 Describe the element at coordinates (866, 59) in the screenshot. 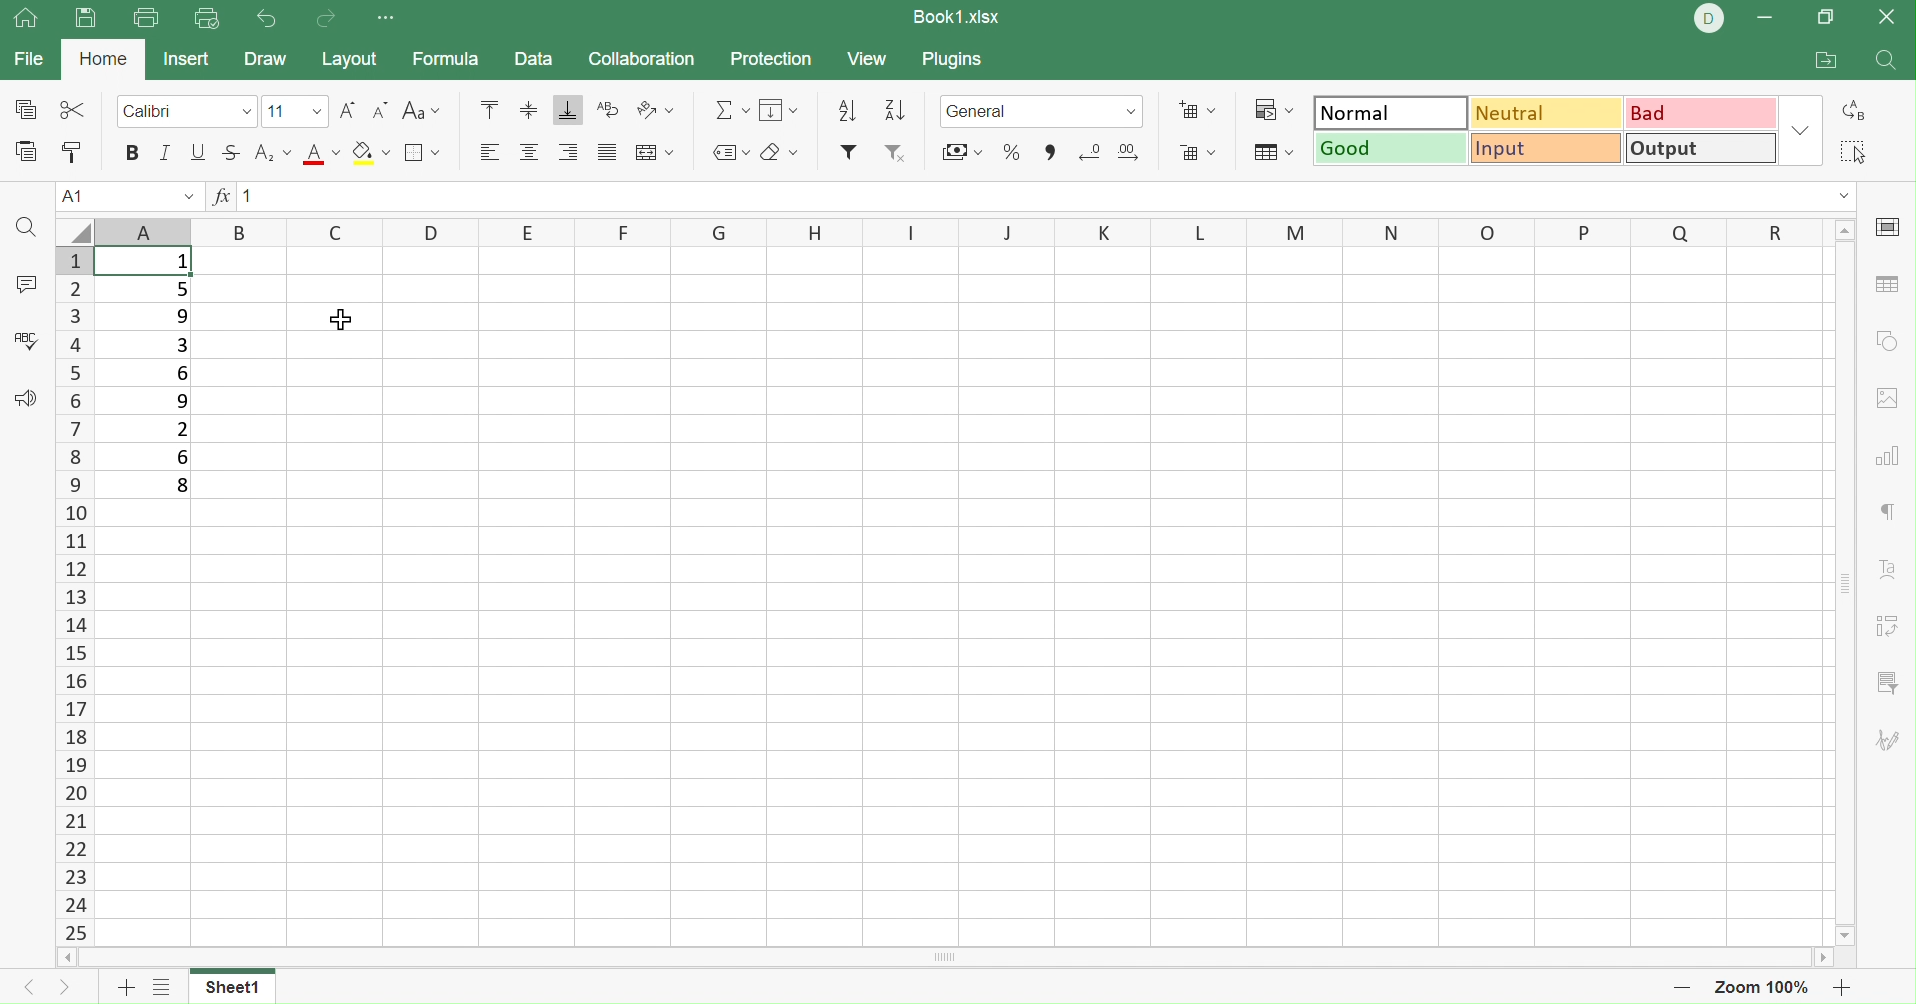

I see `View` at that location.